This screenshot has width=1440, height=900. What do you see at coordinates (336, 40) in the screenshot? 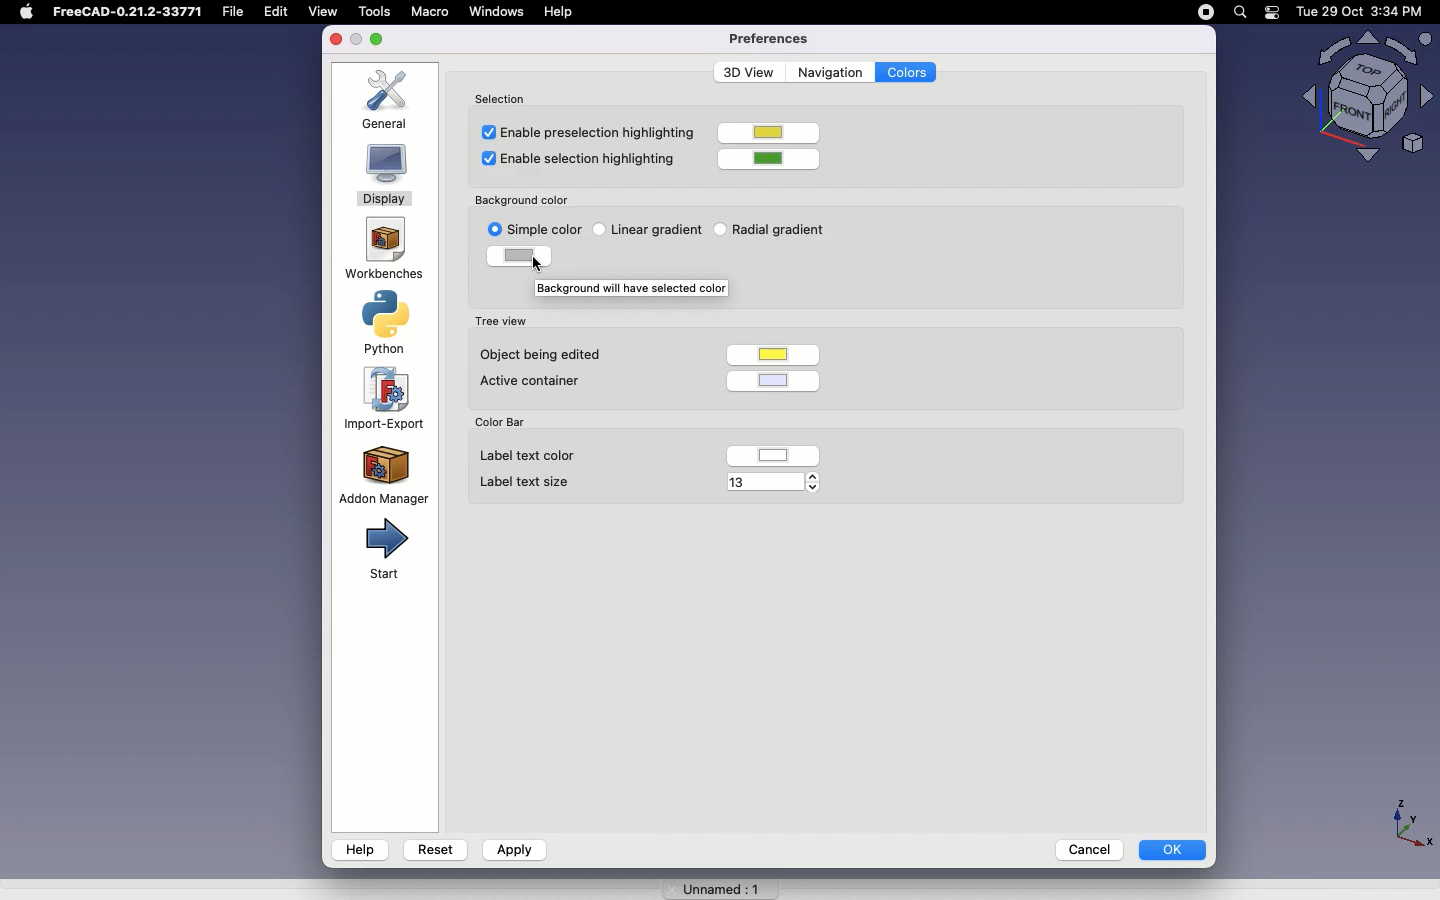
I see `close` at bounding box center [336, 40].